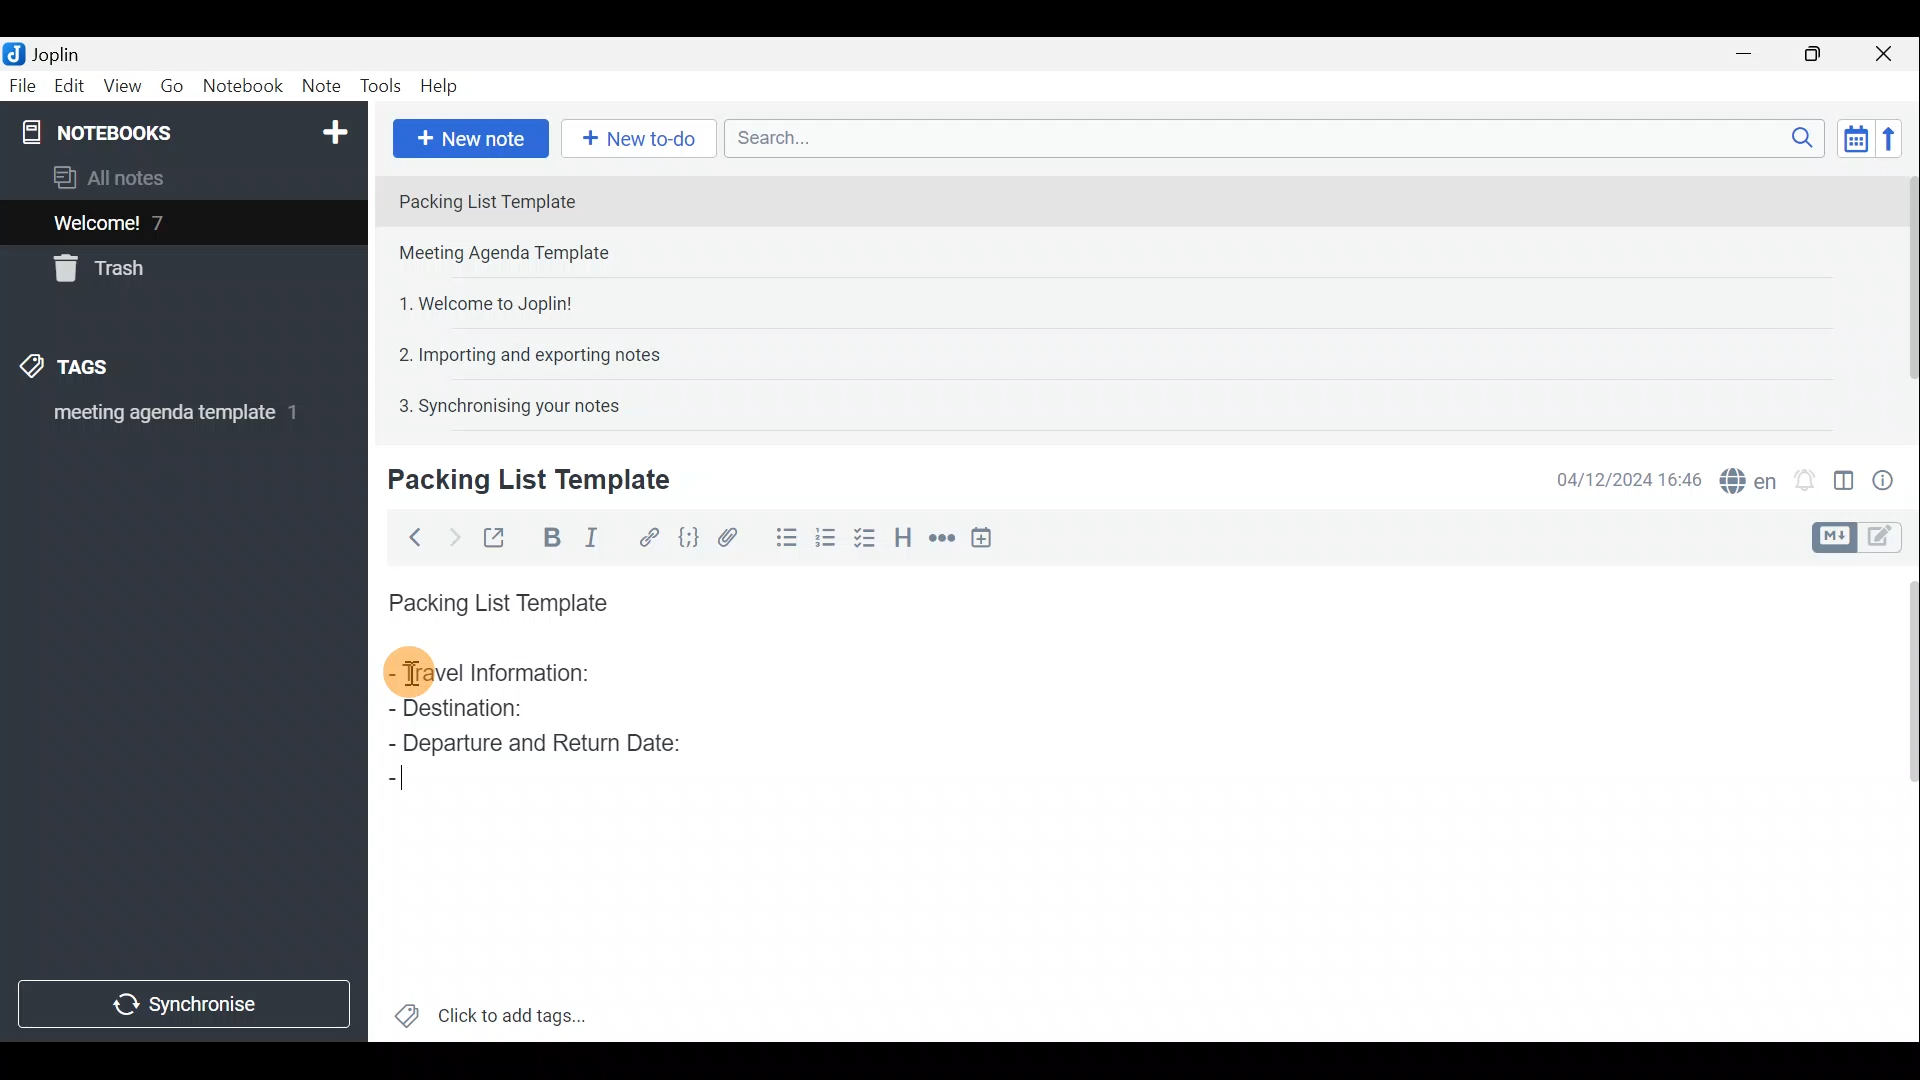 The height and width of the screenshot is (1080, 1920). What do you see at coordinates (181, 130) in the screenshot?
I see `Notebook` at bounding box center [181, 130].